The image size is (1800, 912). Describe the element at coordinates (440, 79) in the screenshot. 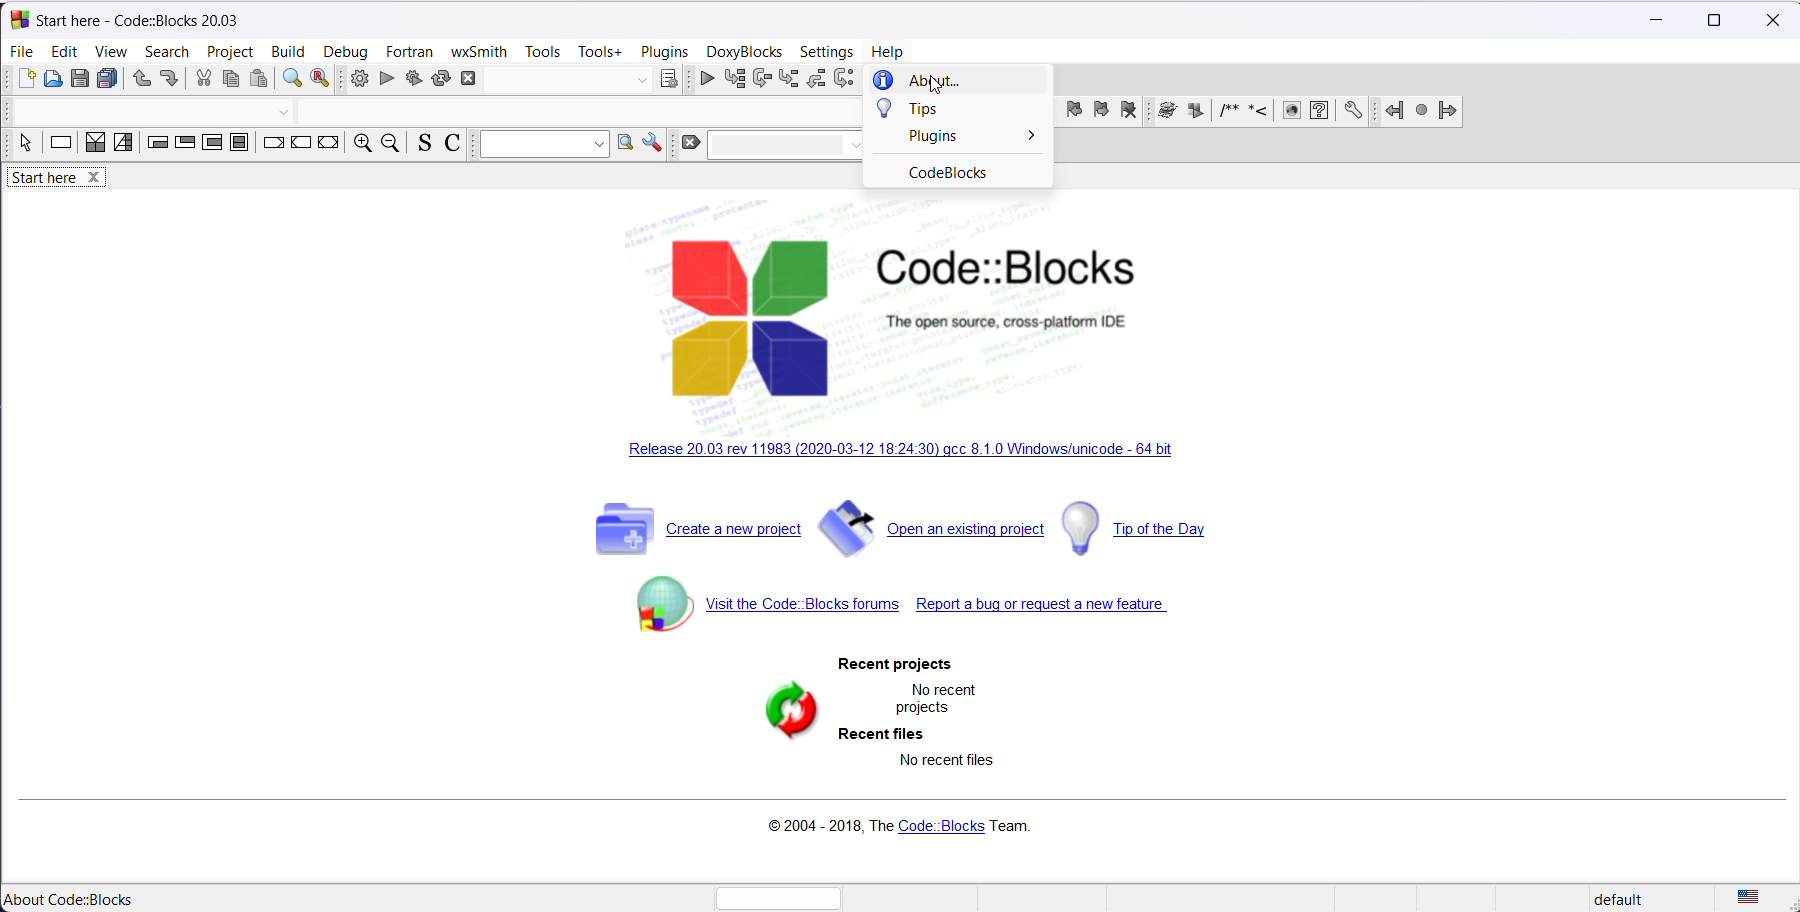

I see `rebuild` at that location.